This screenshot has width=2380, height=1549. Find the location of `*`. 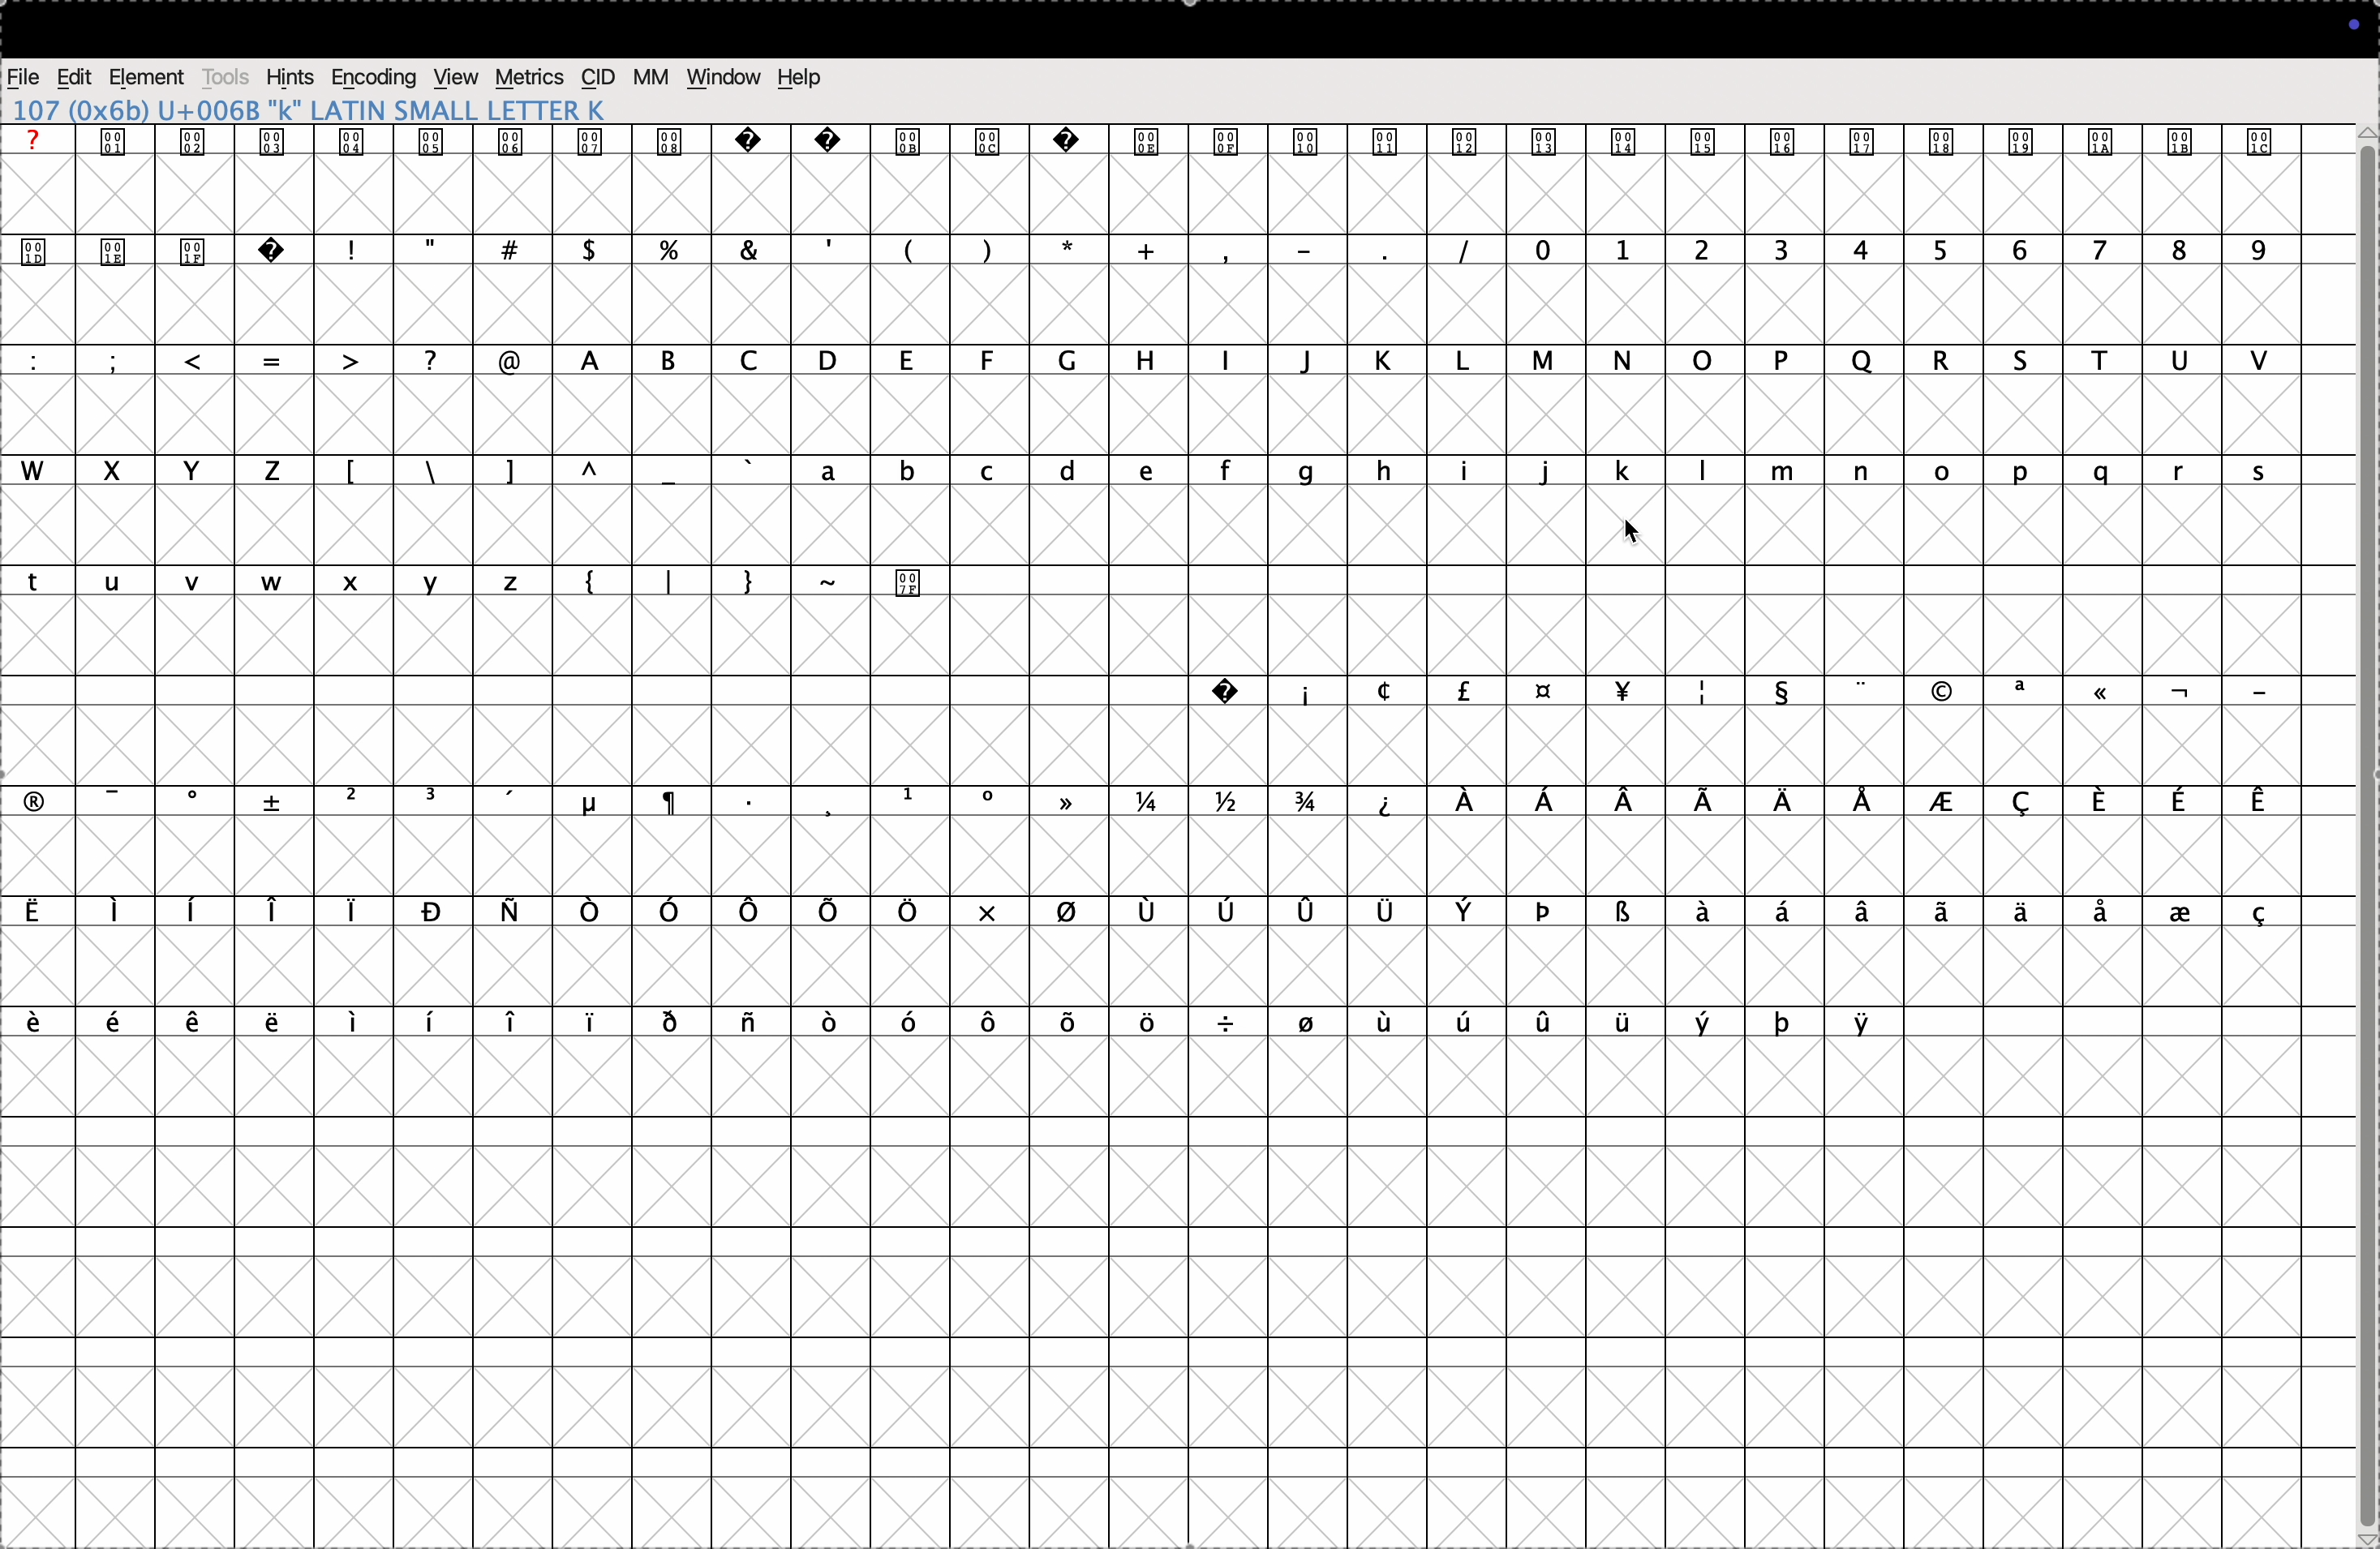

* is located at coordinates (1063, 247).